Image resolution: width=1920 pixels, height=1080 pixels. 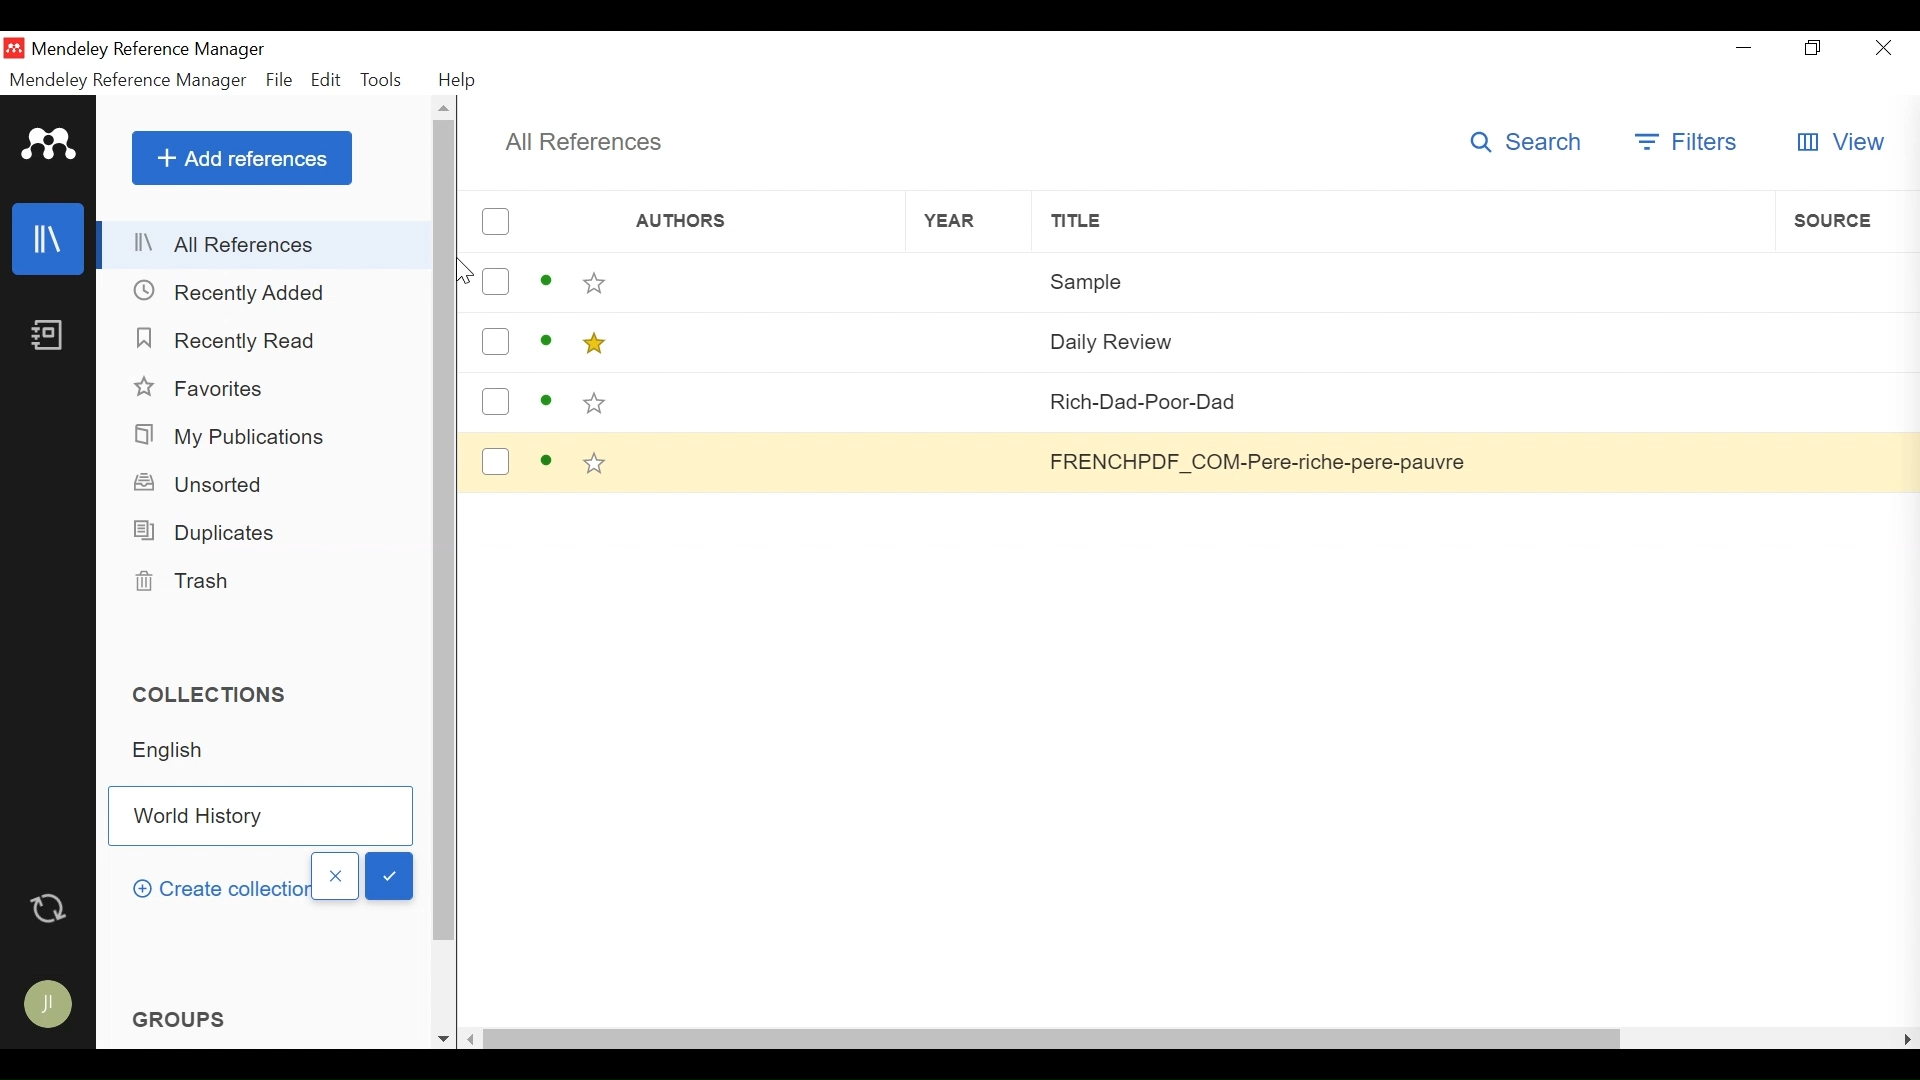 What do you see at coordinates (731, 223) in the screenshot?
I see `Authors` at bounding box center [731, 223].